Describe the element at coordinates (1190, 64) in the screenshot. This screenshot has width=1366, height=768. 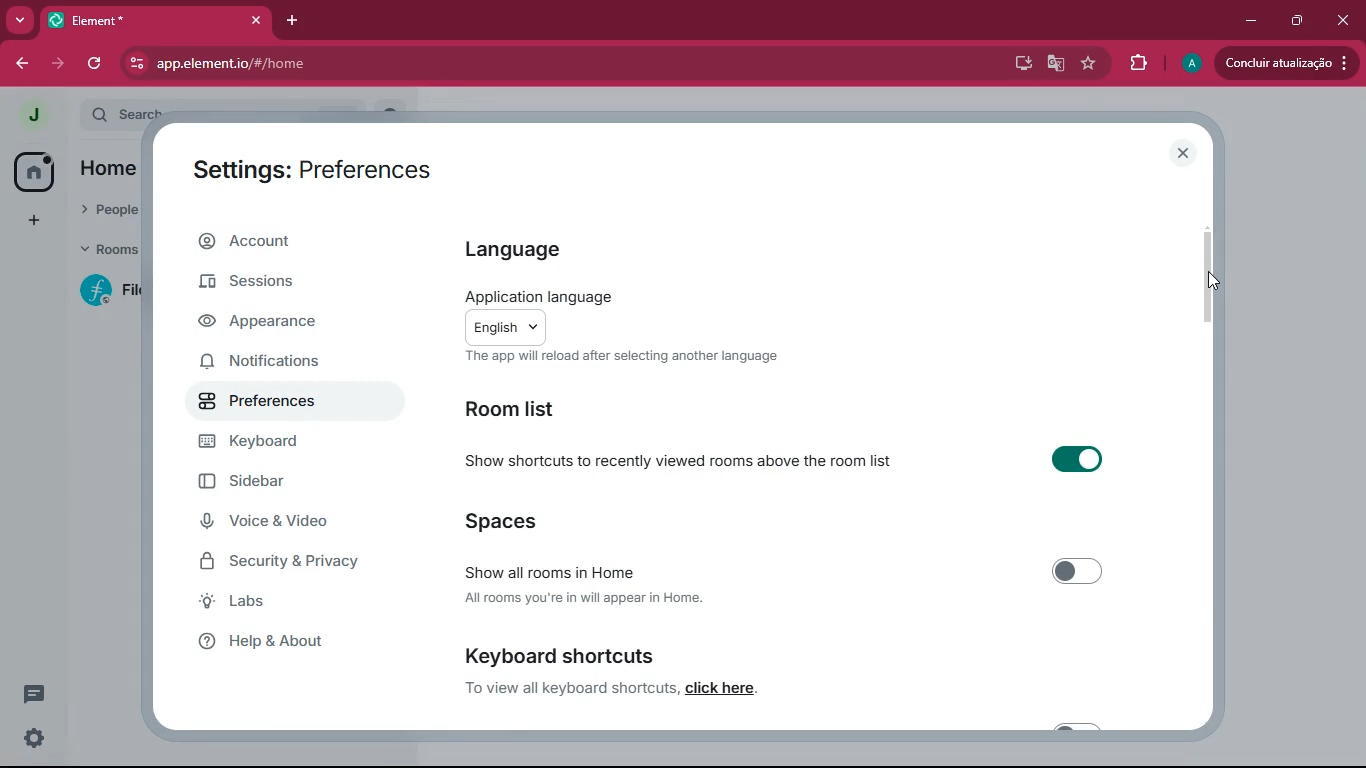
I see `profile picture` at that location.